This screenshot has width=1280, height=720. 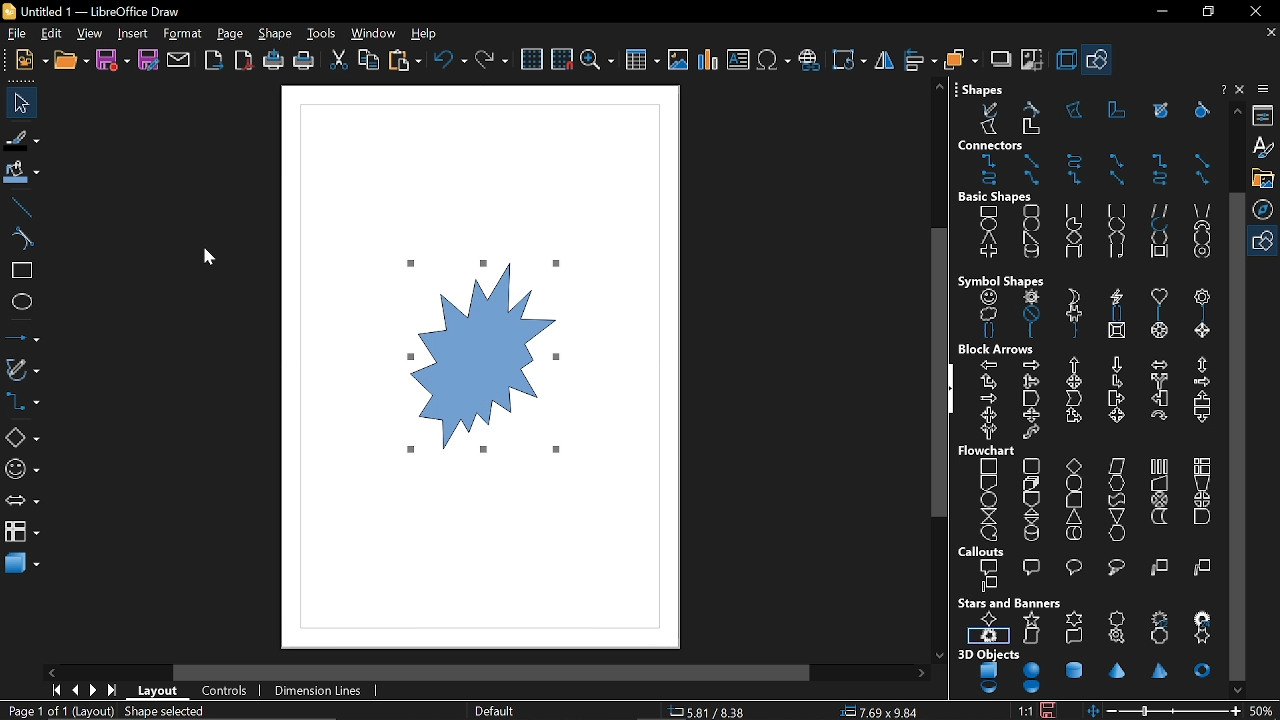 What do you see at coordinates (322, 690) in the screenshot?
I see `dimension lines` at bounding box center [322, 690].